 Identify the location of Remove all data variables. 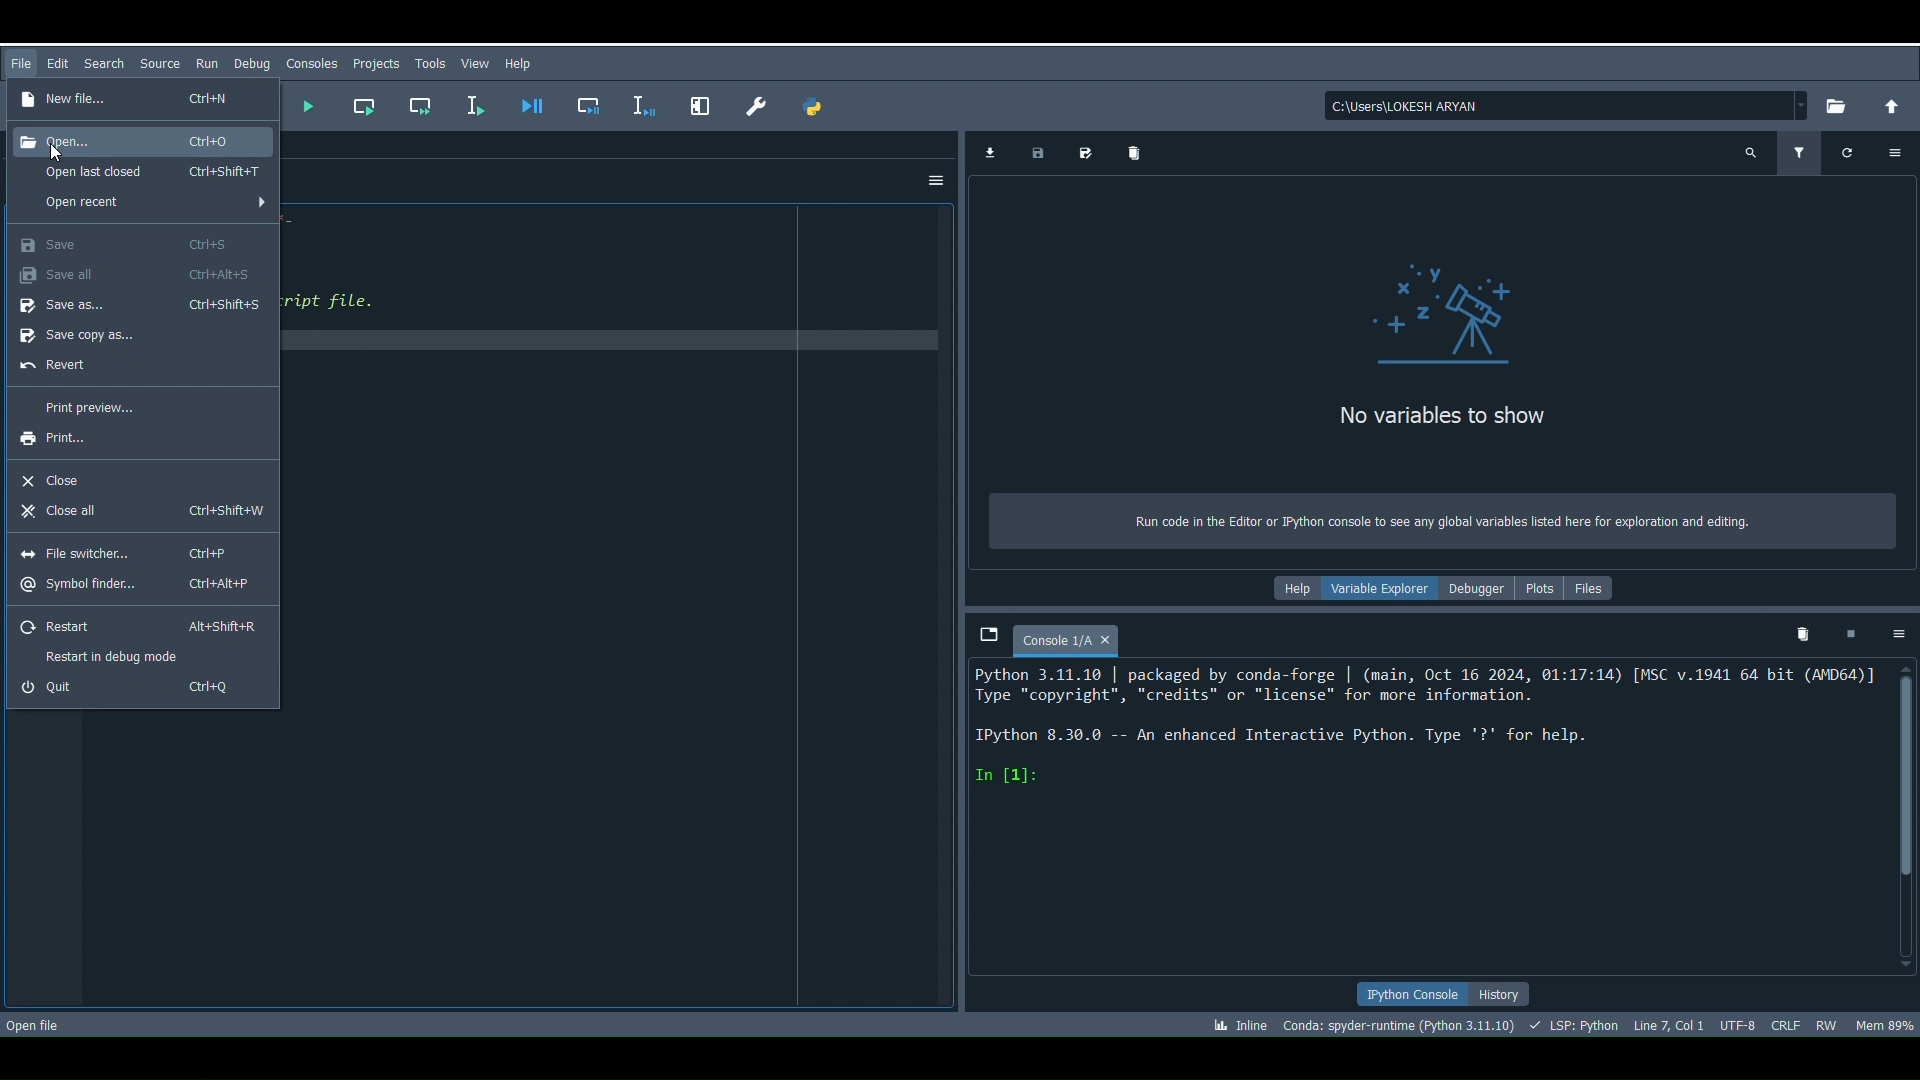
(1128, 149).